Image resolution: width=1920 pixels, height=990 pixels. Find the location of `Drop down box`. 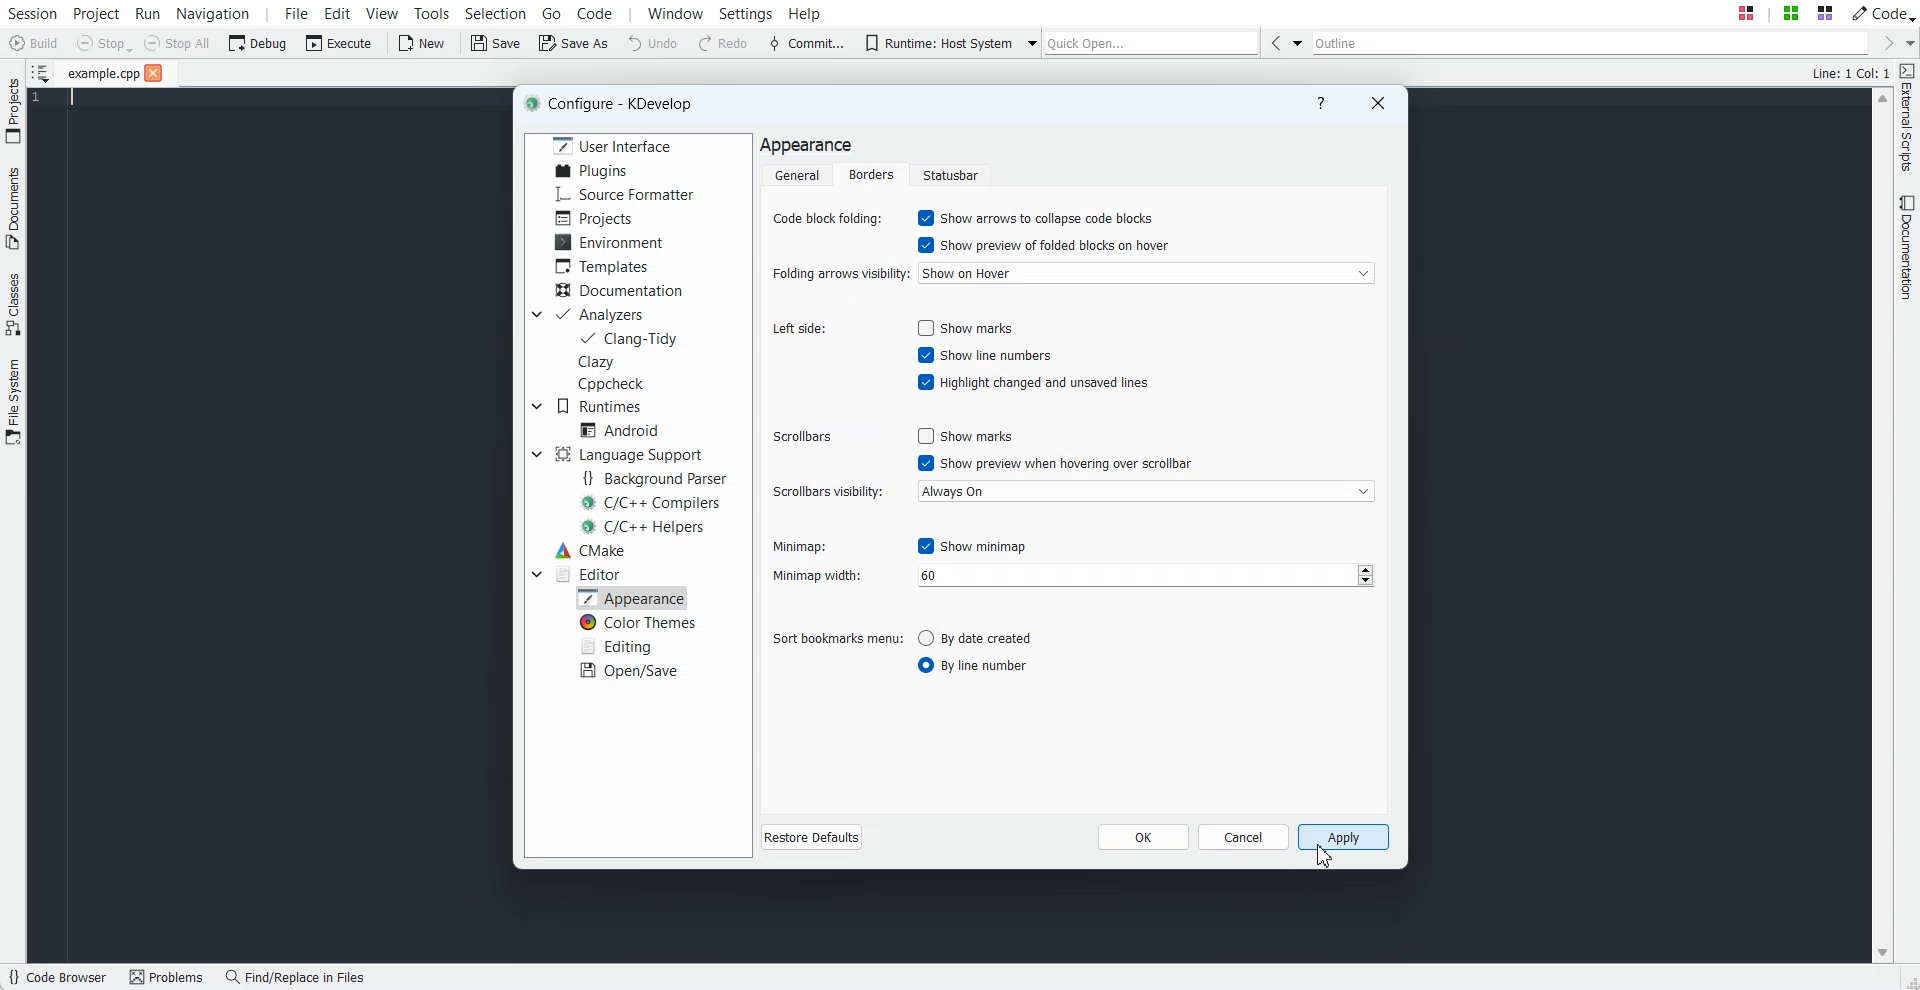

Drop down box is located at coordinates (536, 574).